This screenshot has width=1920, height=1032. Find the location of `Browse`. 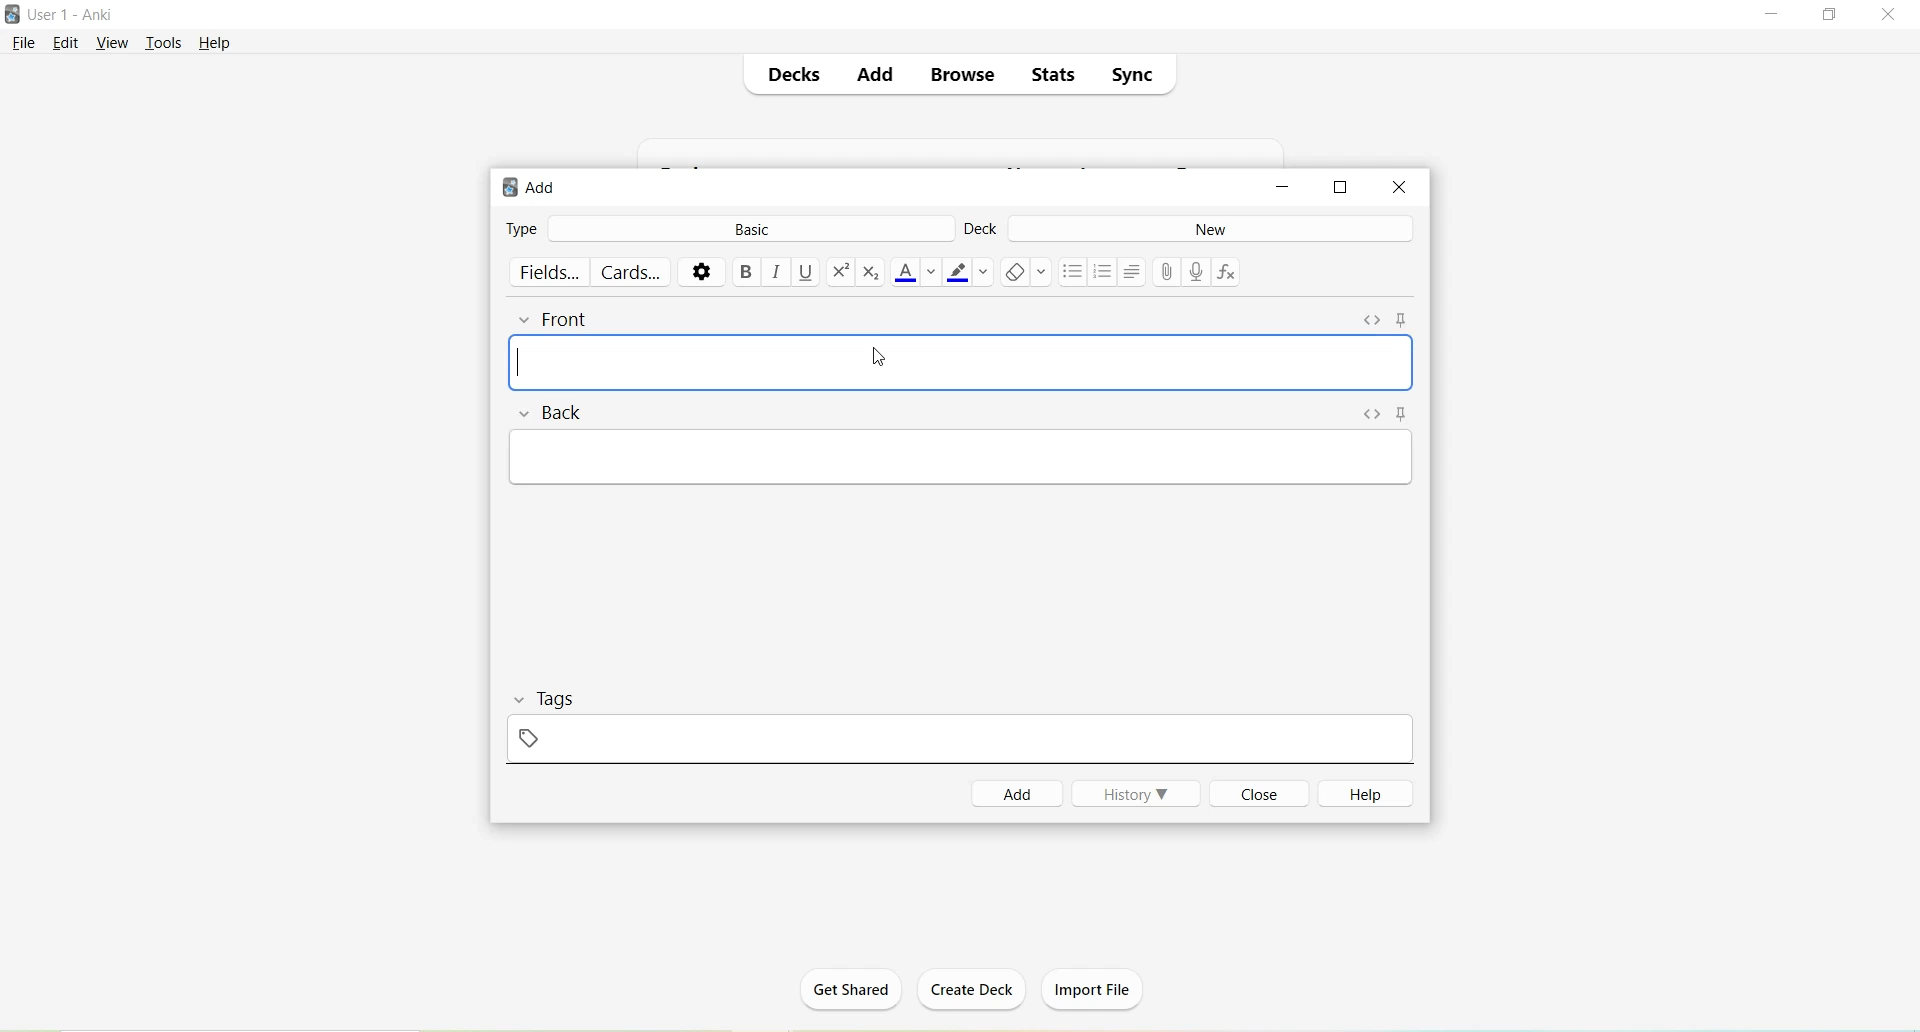

Browse is located at coordinates (954, 76).